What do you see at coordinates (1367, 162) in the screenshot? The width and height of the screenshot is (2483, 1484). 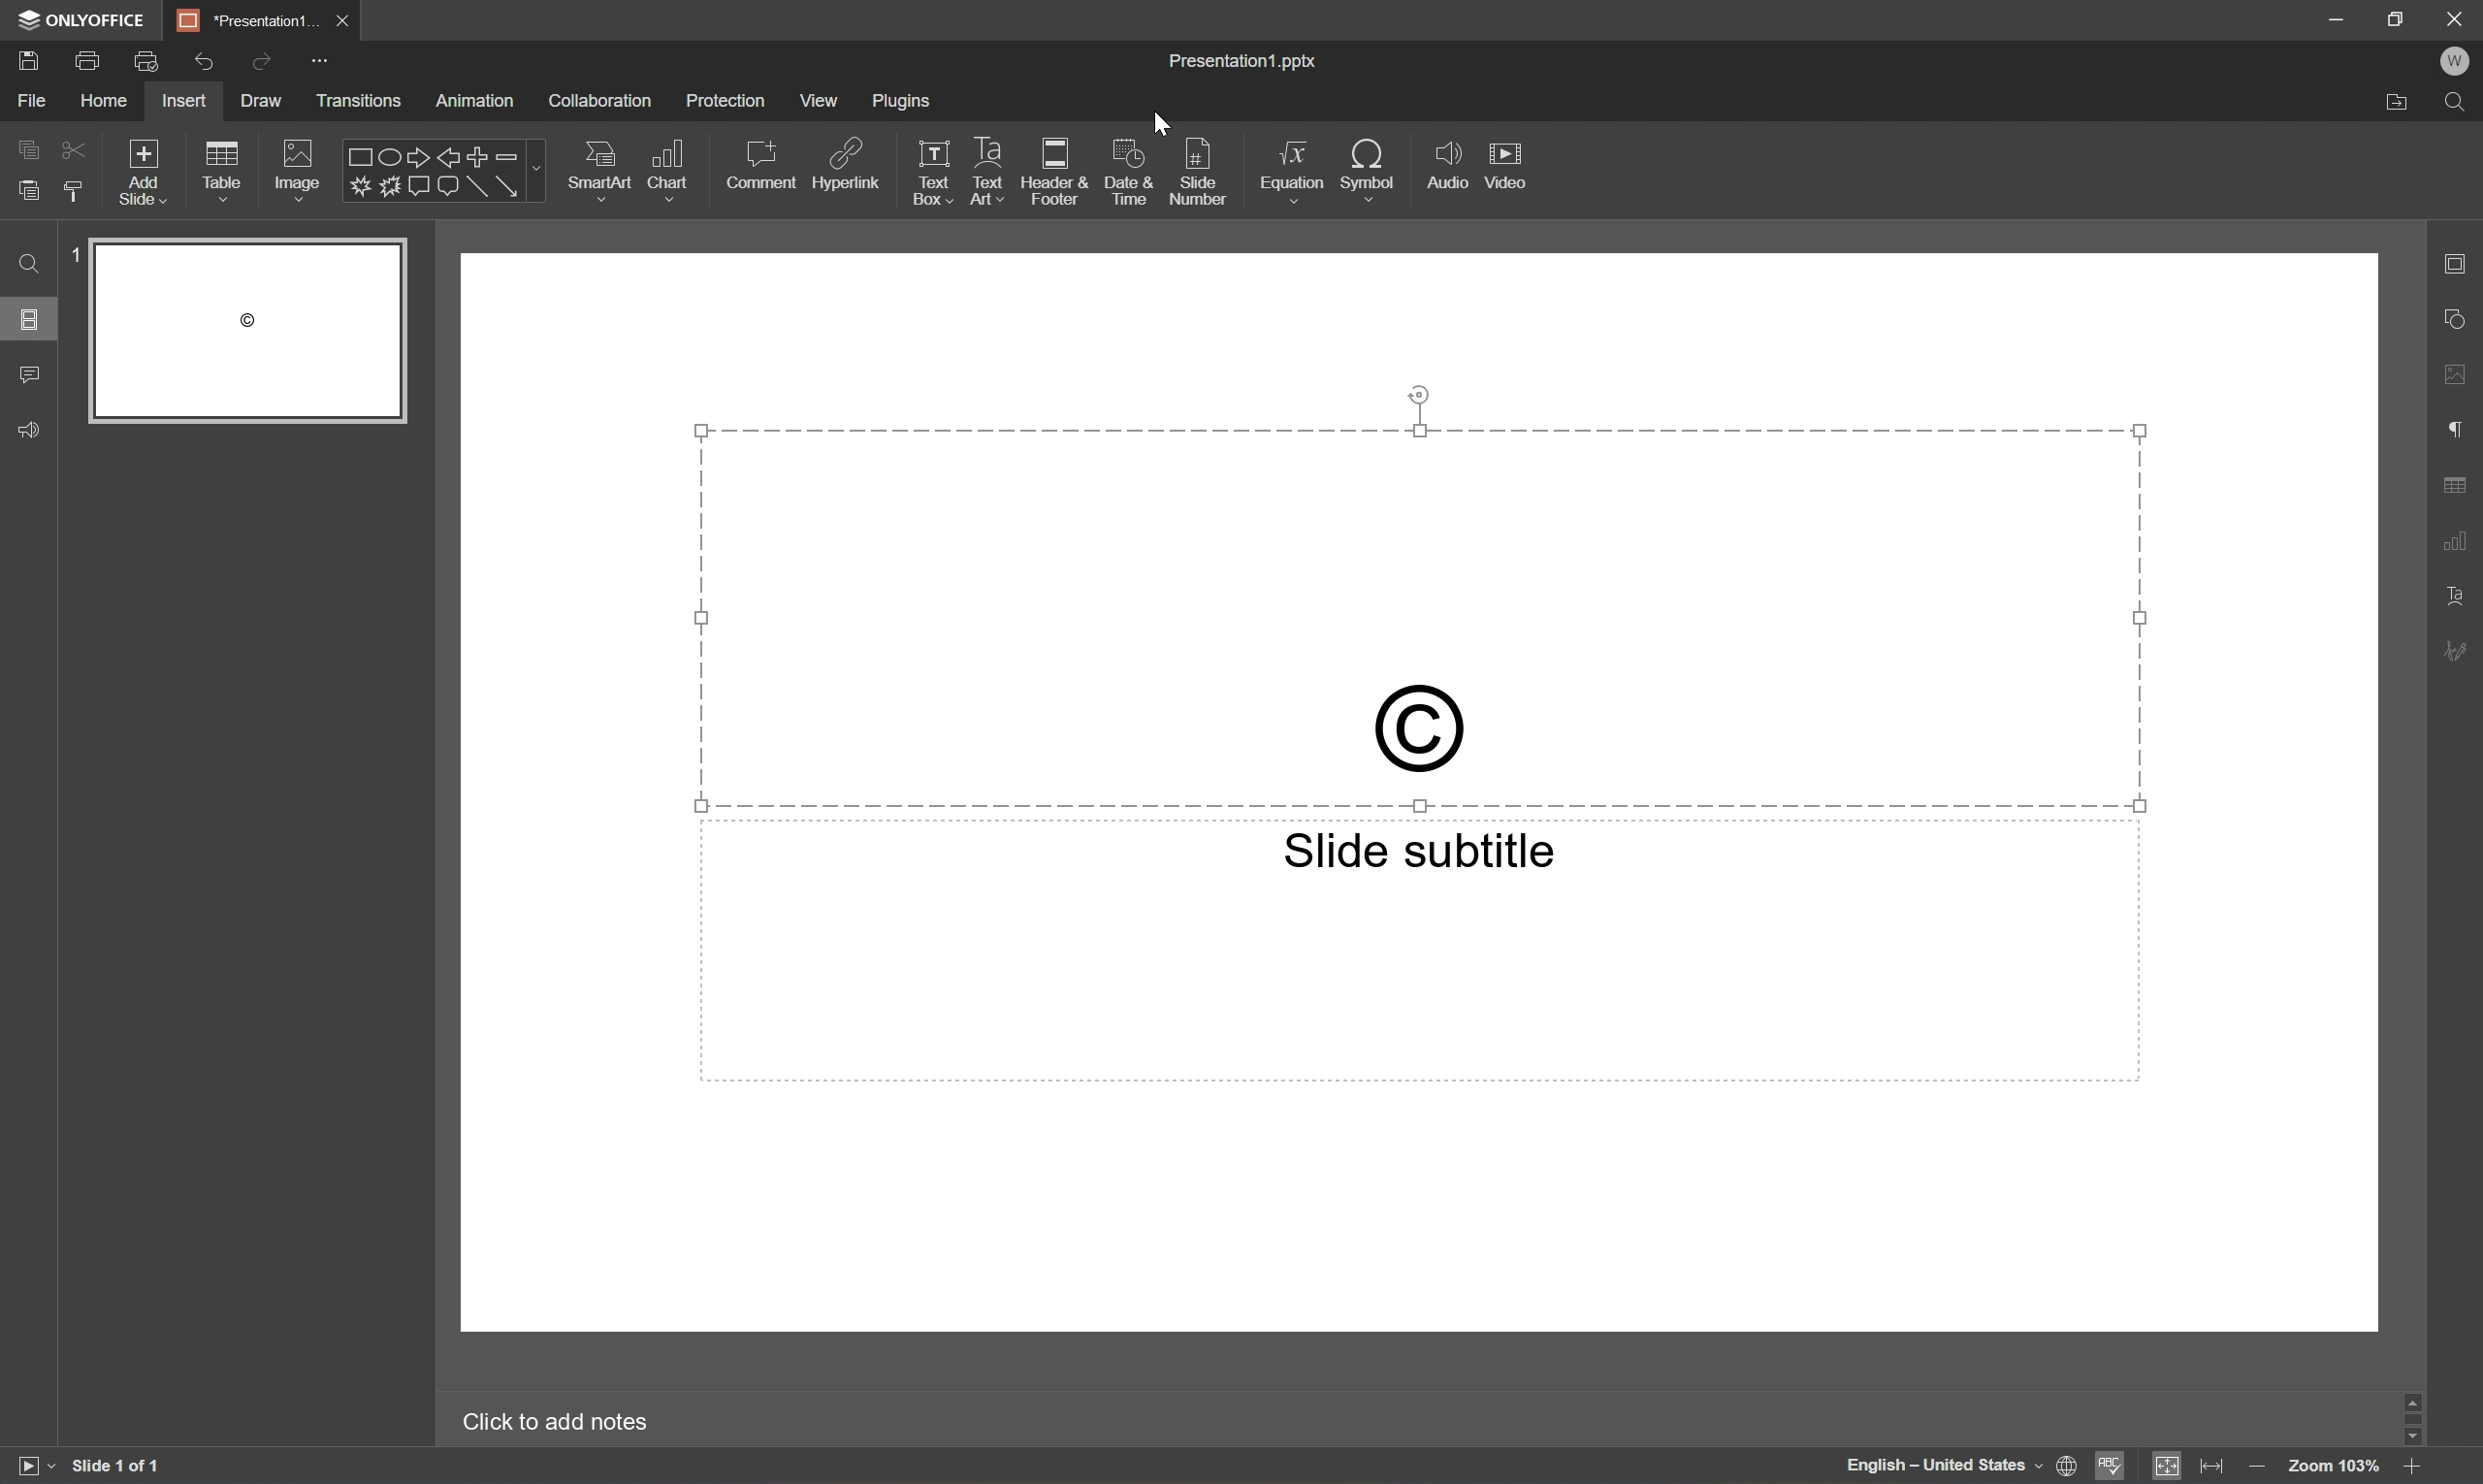 I see `Symbol` at bounding box center [1367, 162].